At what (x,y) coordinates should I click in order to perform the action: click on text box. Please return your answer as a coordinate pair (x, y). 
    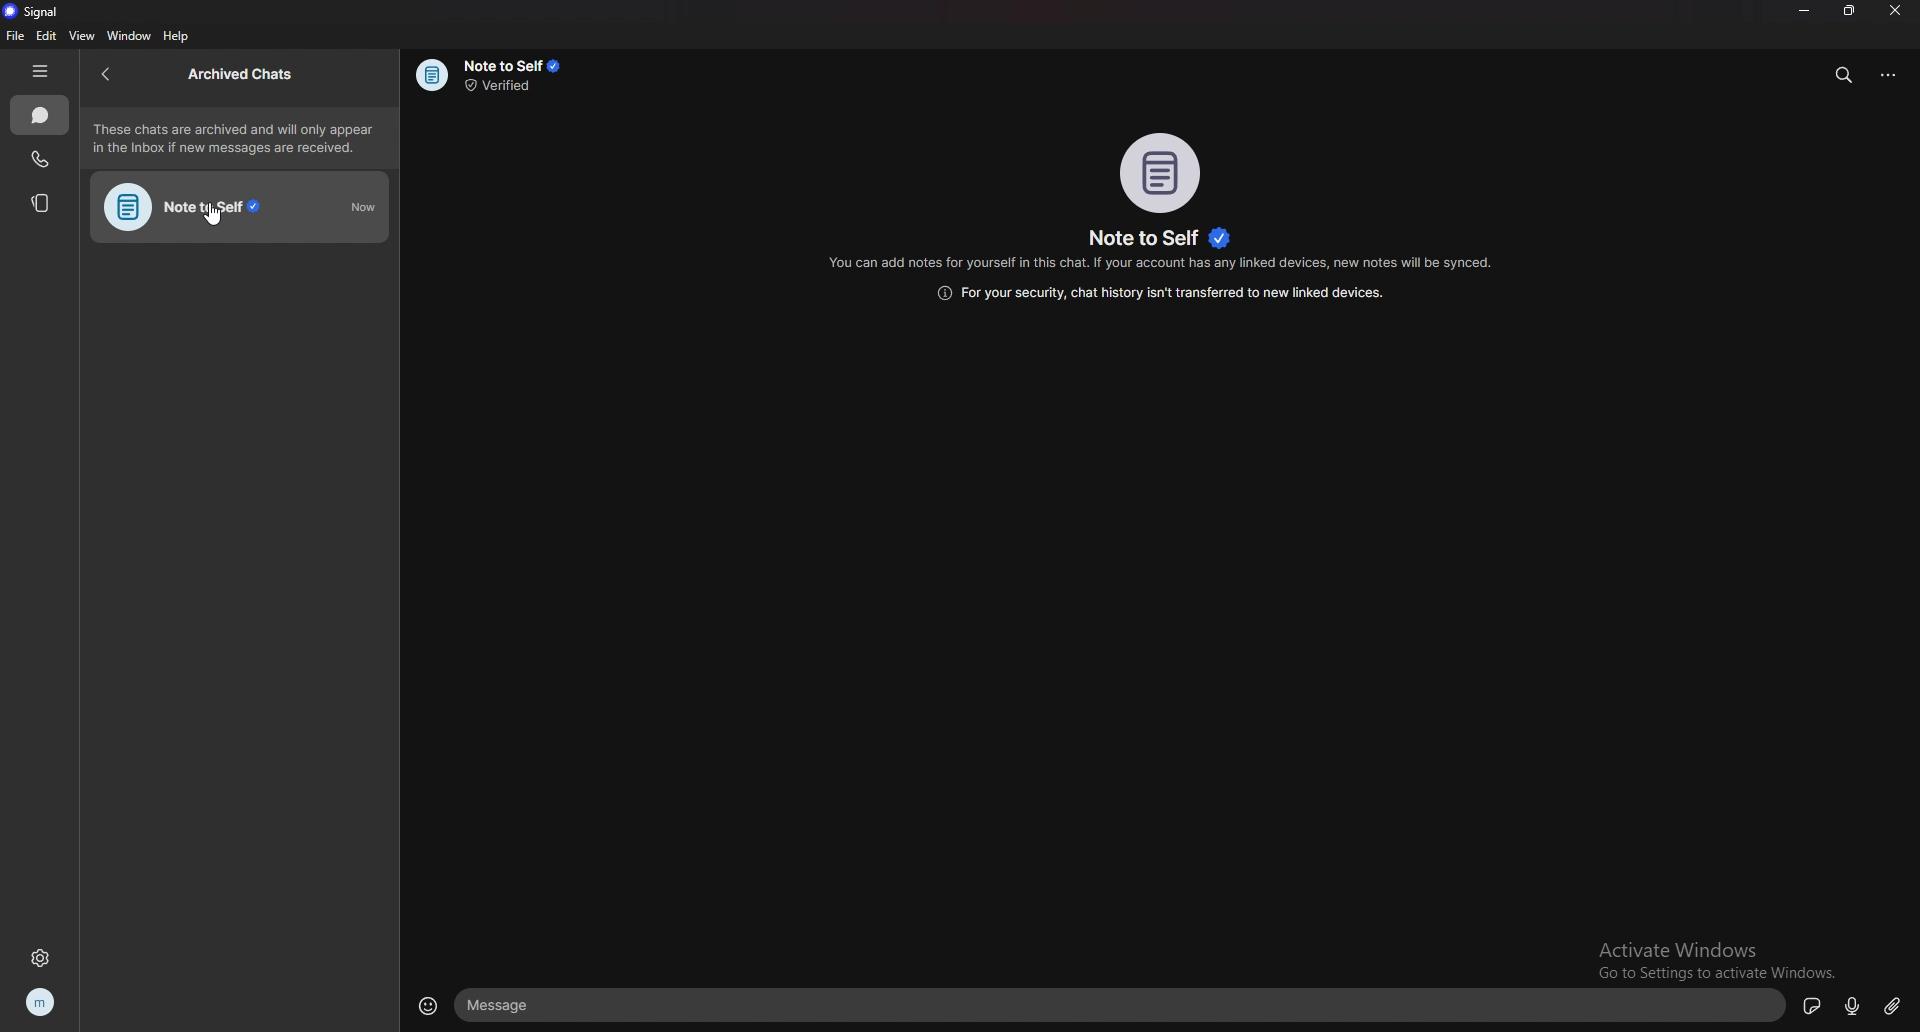
    Looking at the image, I should click on (1124, 1005).